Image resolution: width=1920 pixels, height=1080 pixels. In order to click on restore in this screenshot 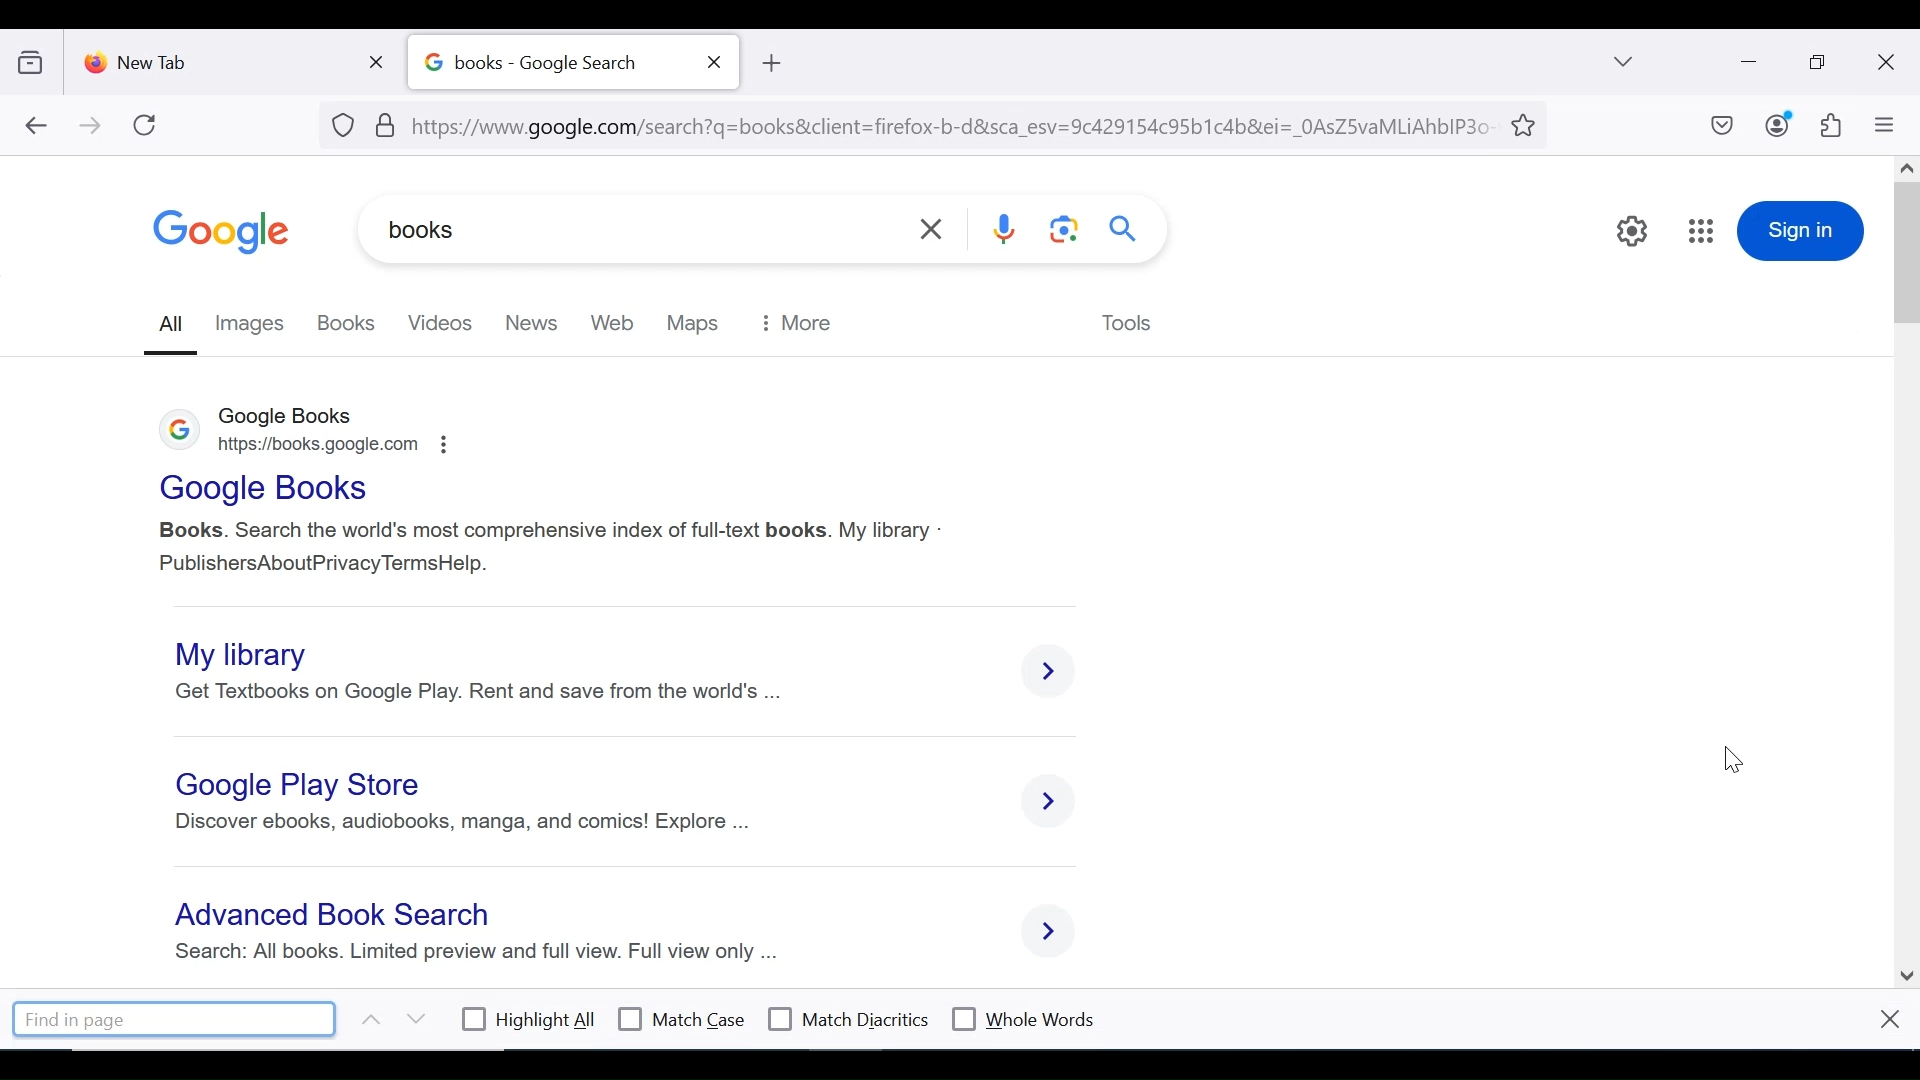, I will do `click(1820, 63)`.